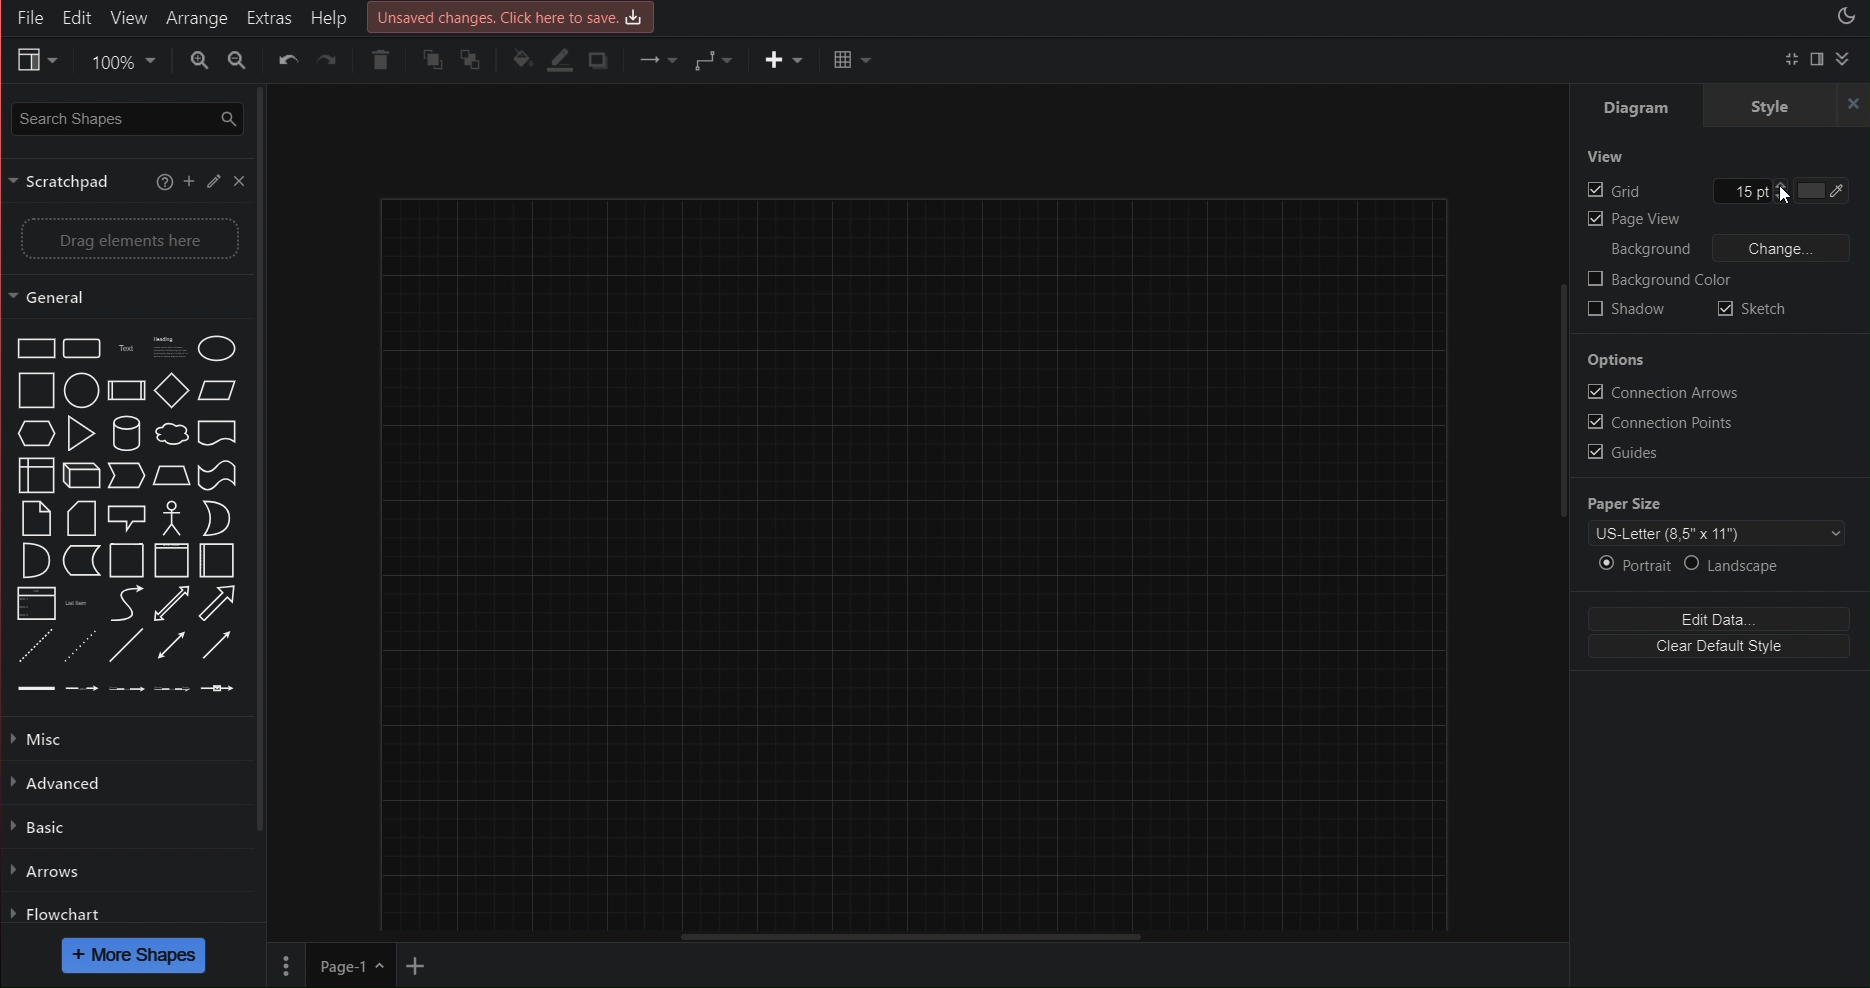 This screenshot has height=988, width=1870. What do you see at coordinates (34, 61) in the screenshot?
I see `View` at bounding box center [34, 61].